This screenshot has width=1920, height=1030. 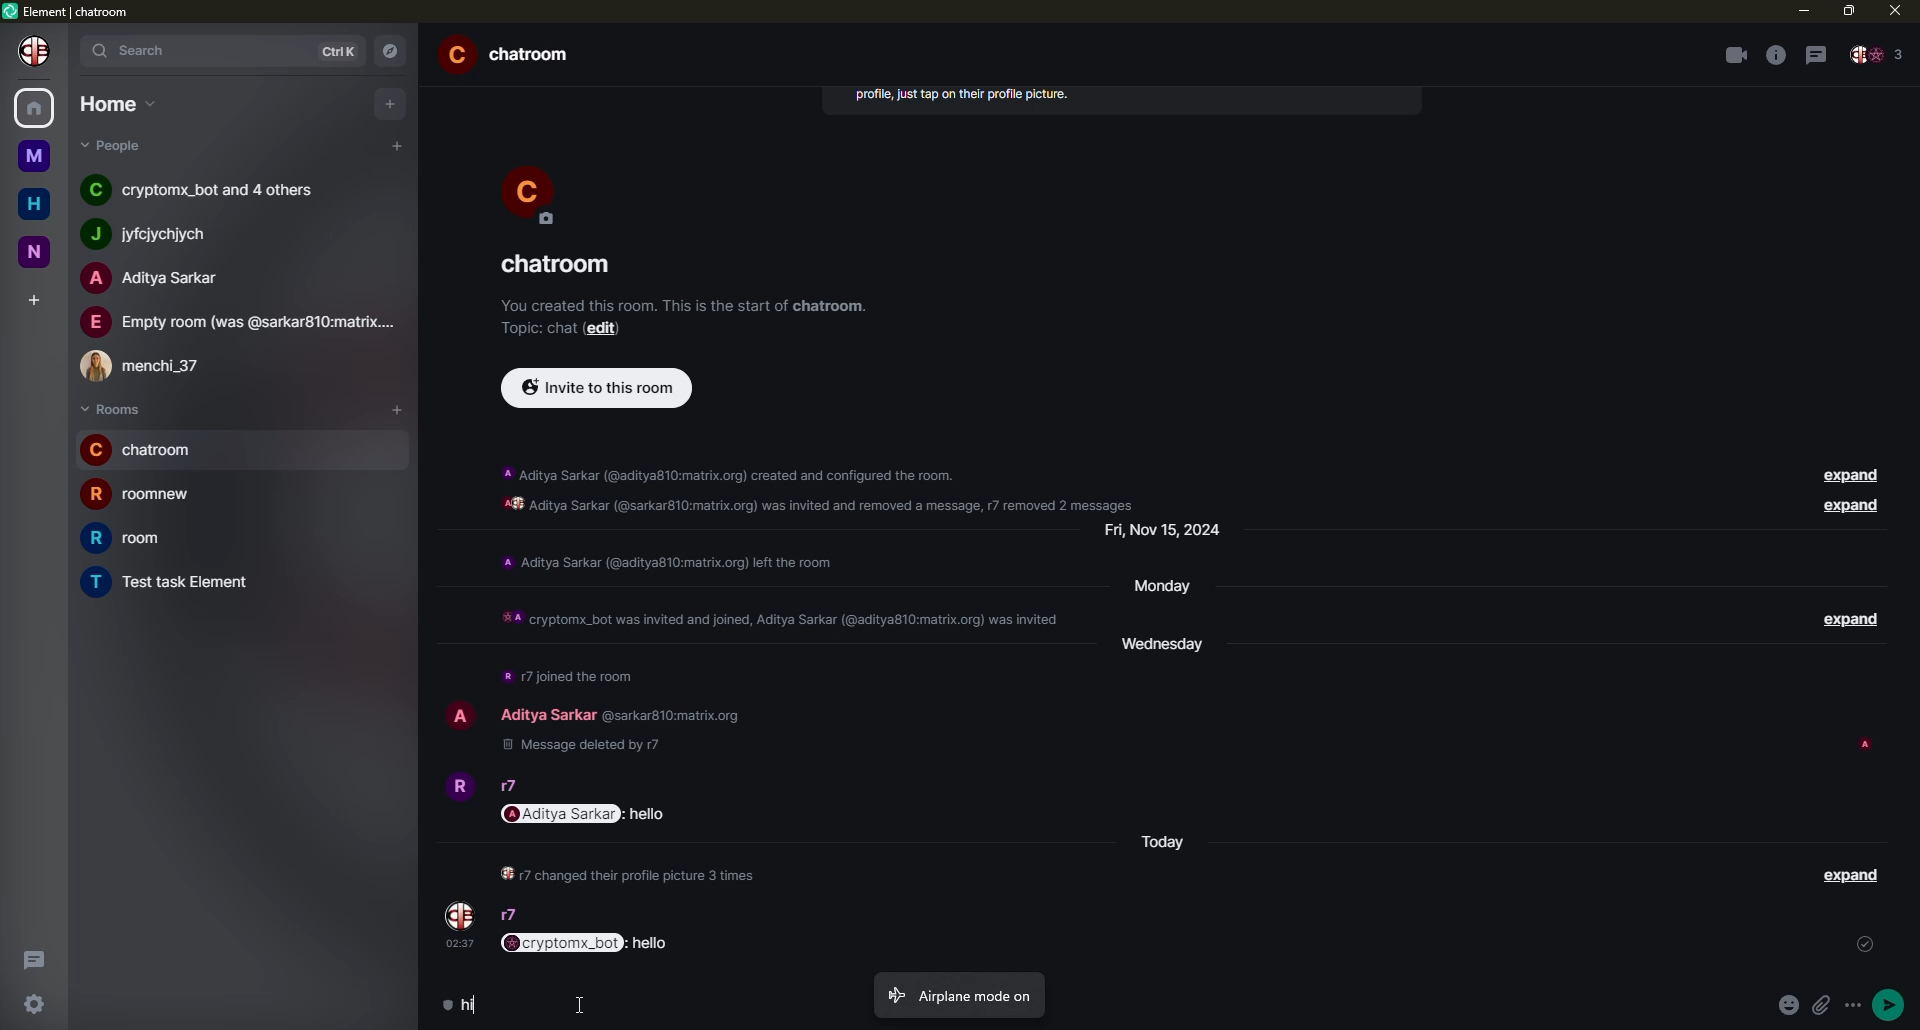 What do you see at coordinates (397, 408) in the screenshot?
I see `add` at bounding box center [397, 408].